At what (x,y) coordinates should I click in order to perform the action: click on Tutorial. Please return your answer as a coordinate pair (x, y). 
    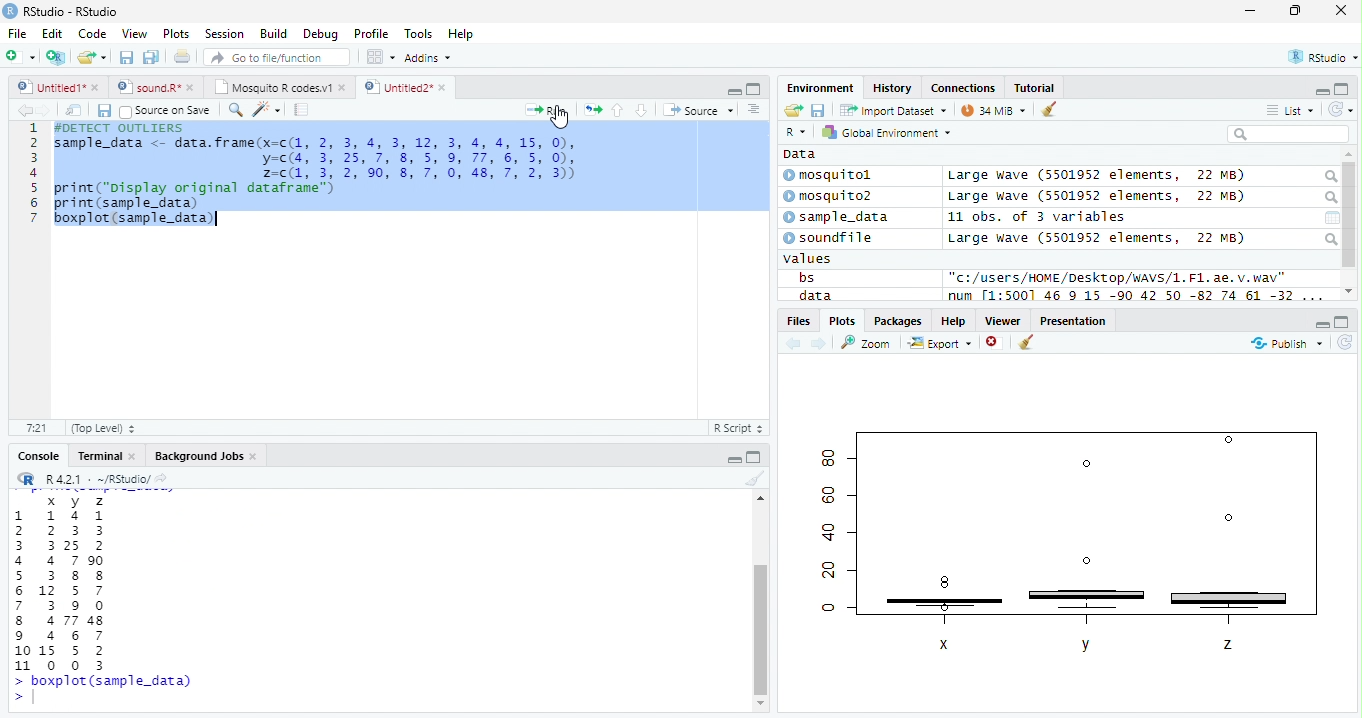
    Looking at the image, I should click on (1035, 89).